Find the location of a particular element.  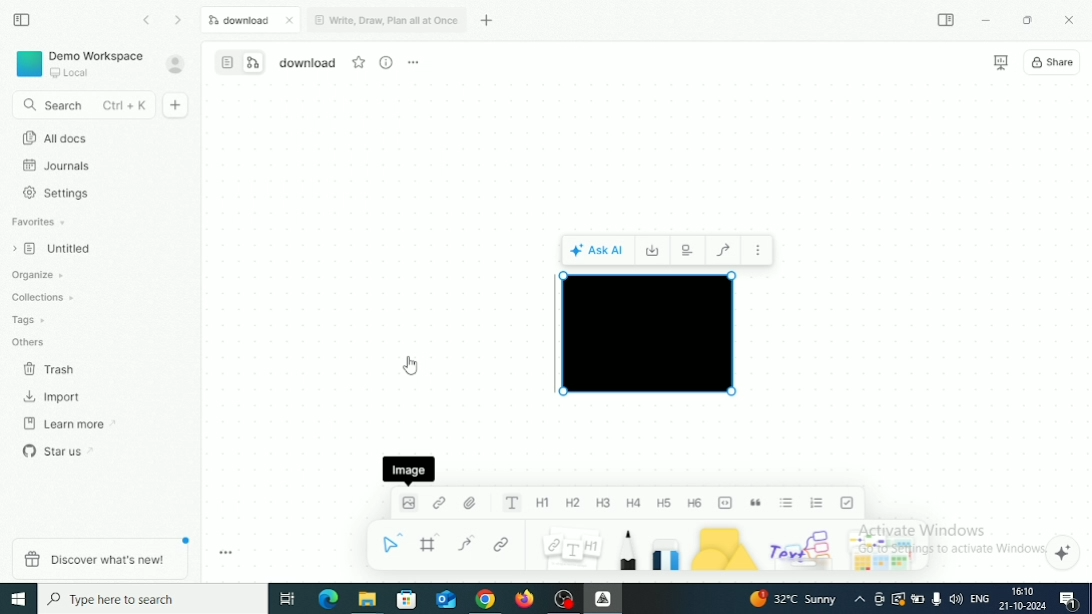

File is located at coordinates (472, 503).